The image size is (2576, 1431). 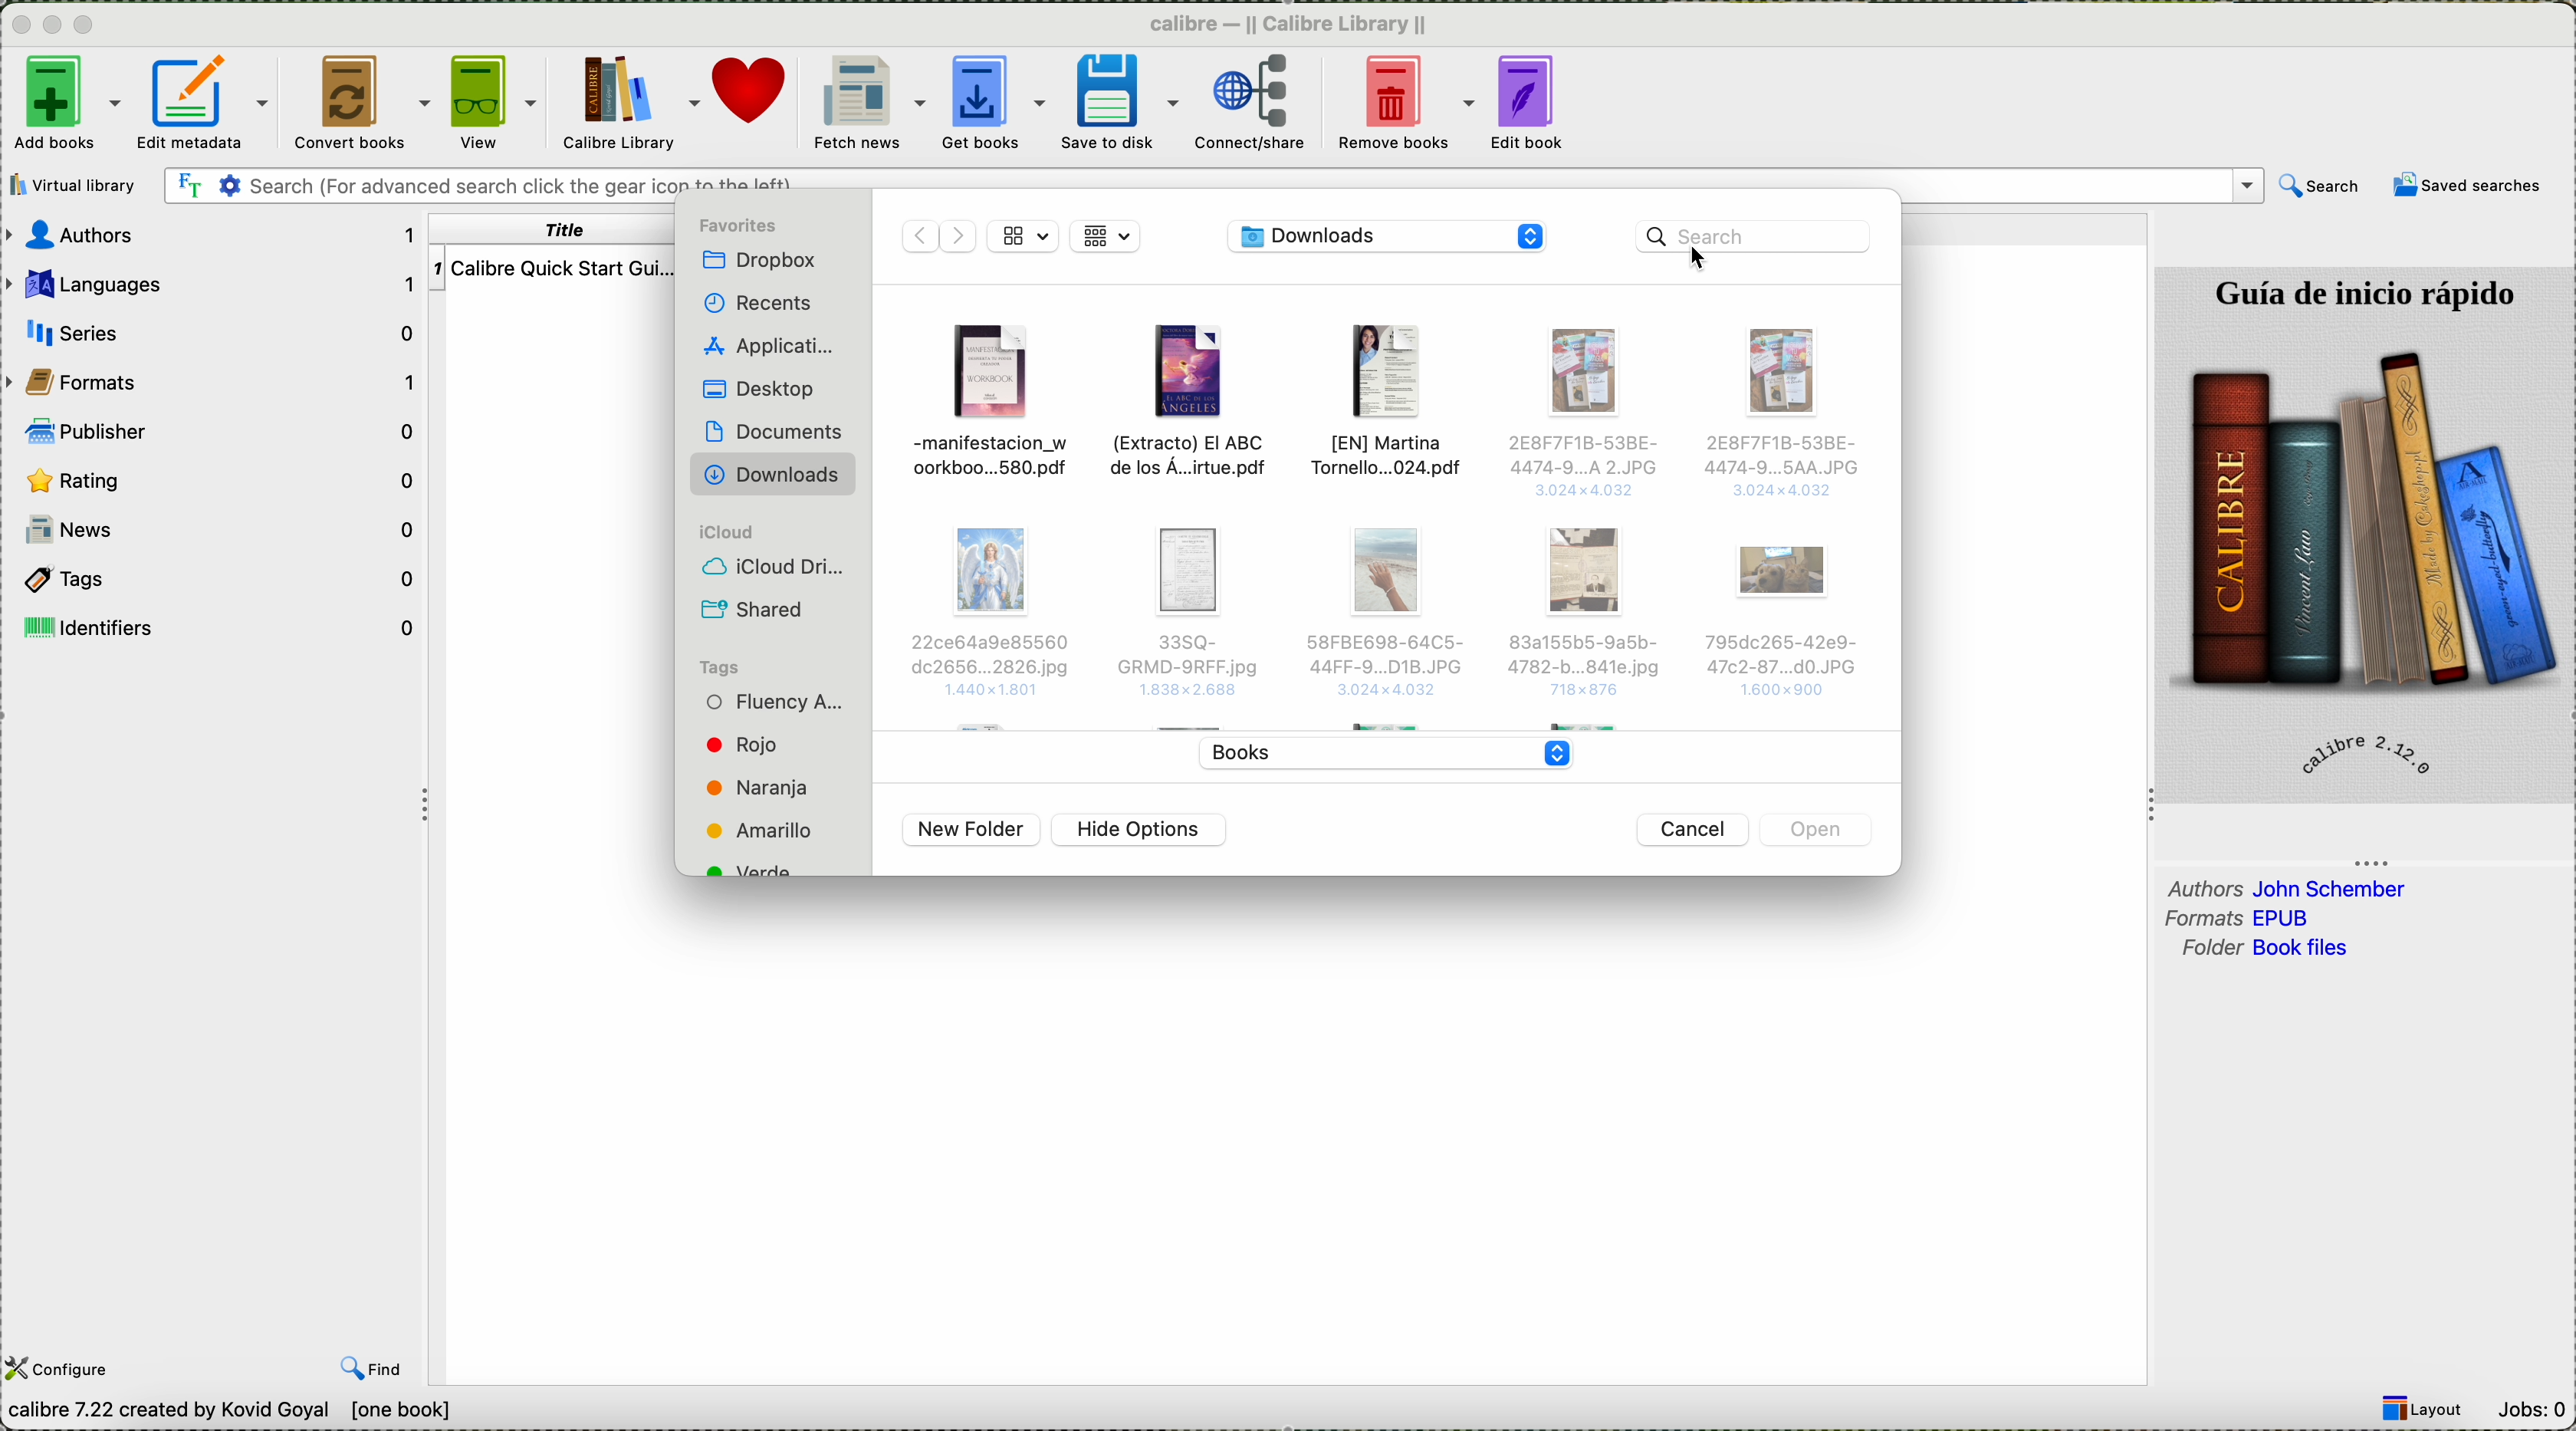 I want to click on shared, so click(x=760, y=609).